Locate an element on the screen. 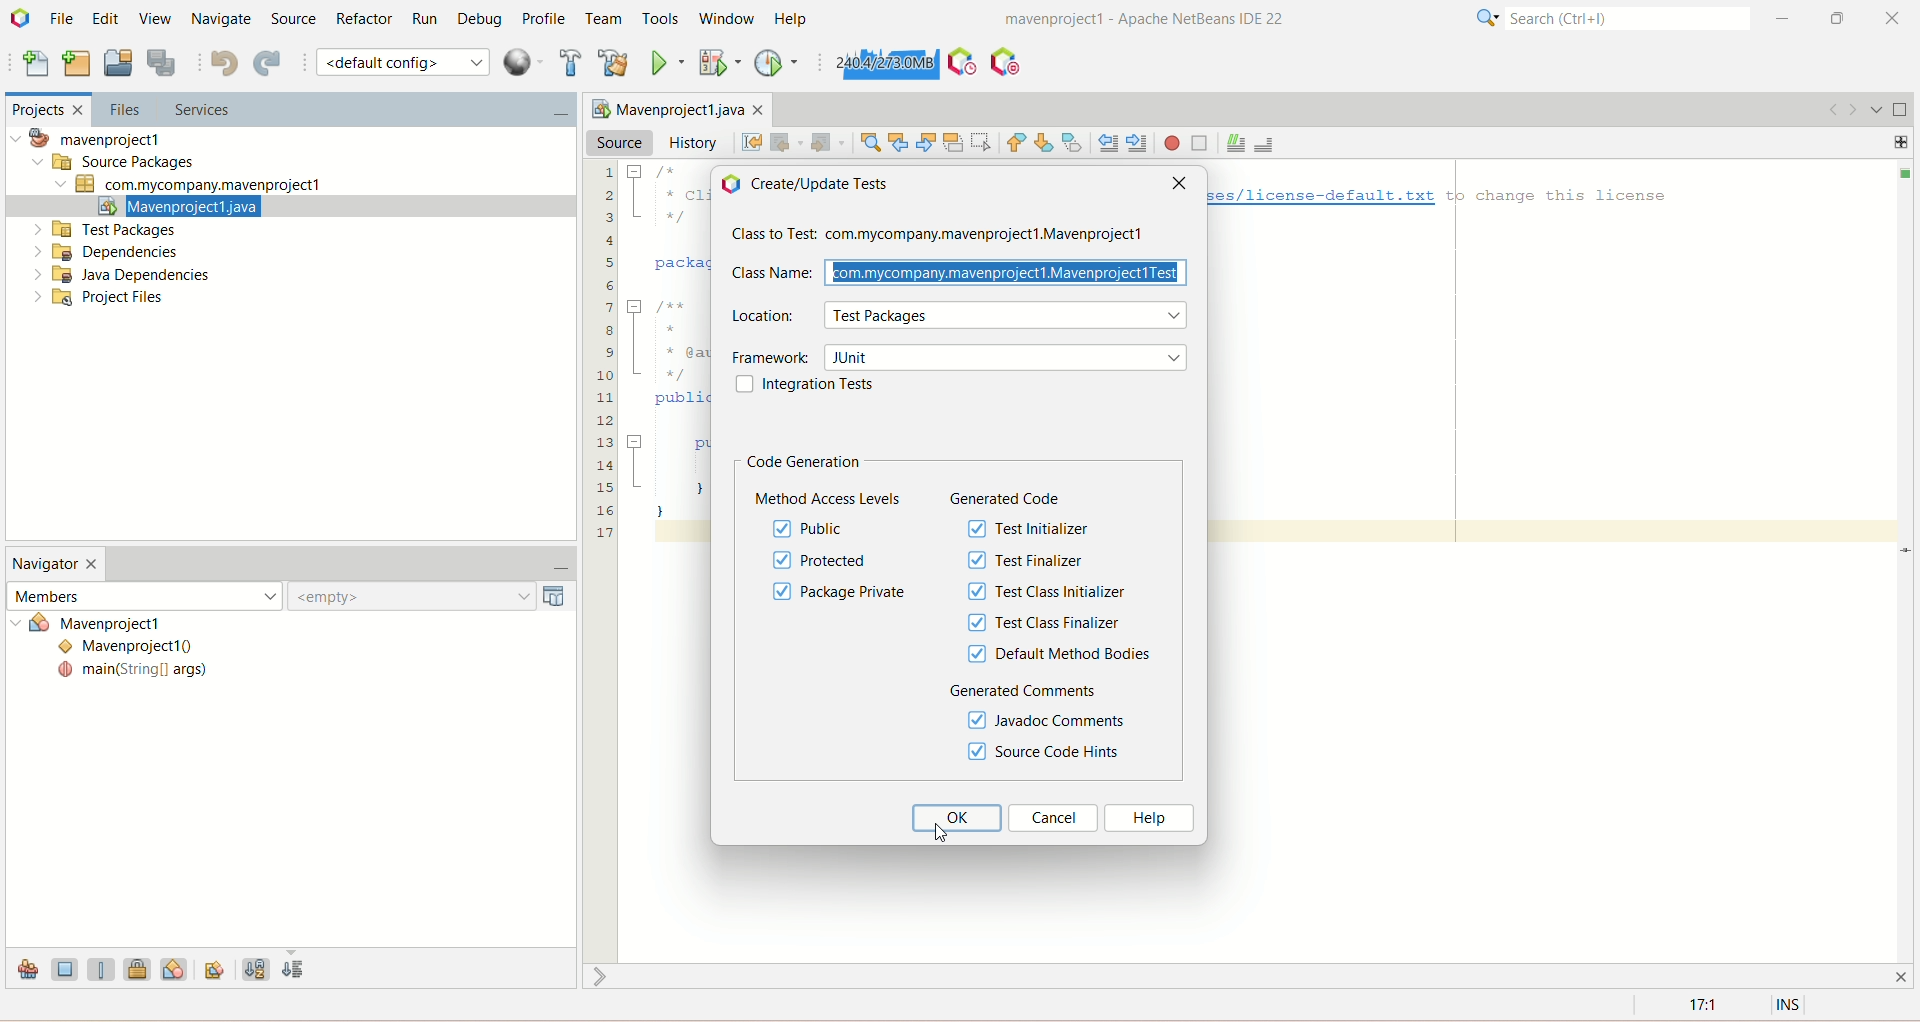 Image resolution: width=1920 pixels, height=1022 pixels. go back is located at coordinates (1827, 109).